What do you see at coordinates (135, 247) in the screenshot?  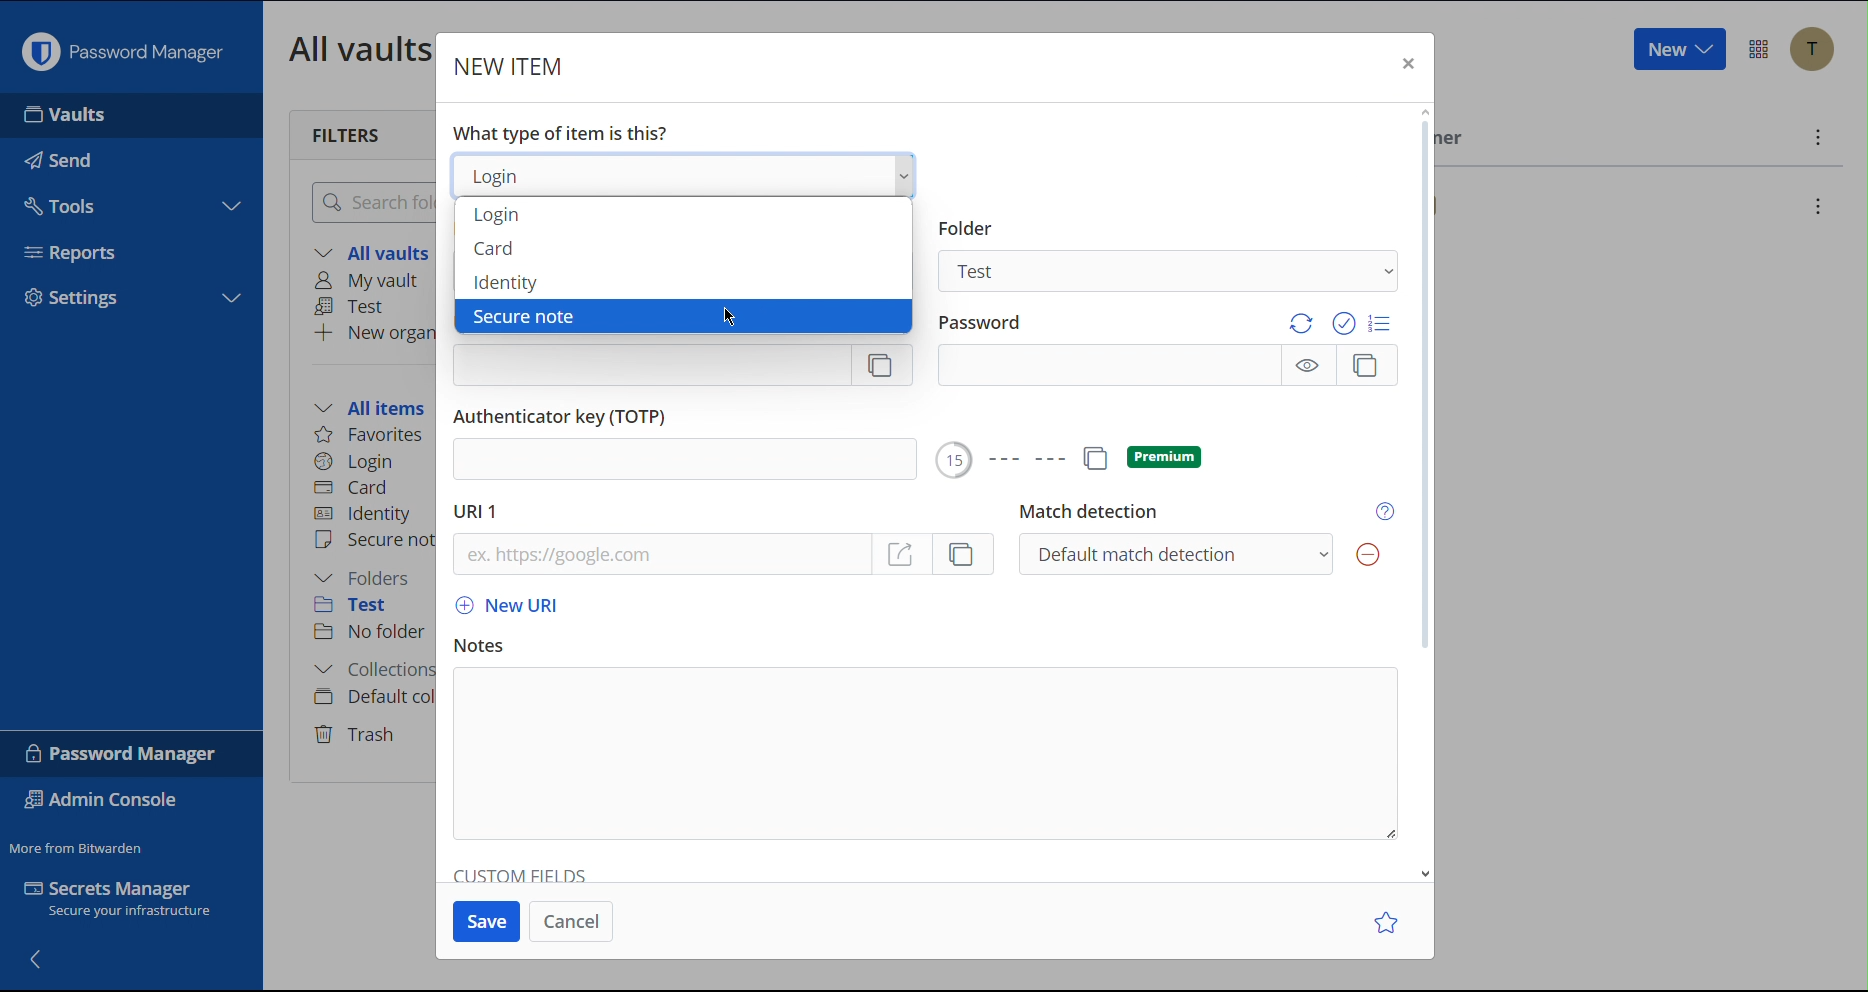 I see `Reports` at bounding box center [135, 247].